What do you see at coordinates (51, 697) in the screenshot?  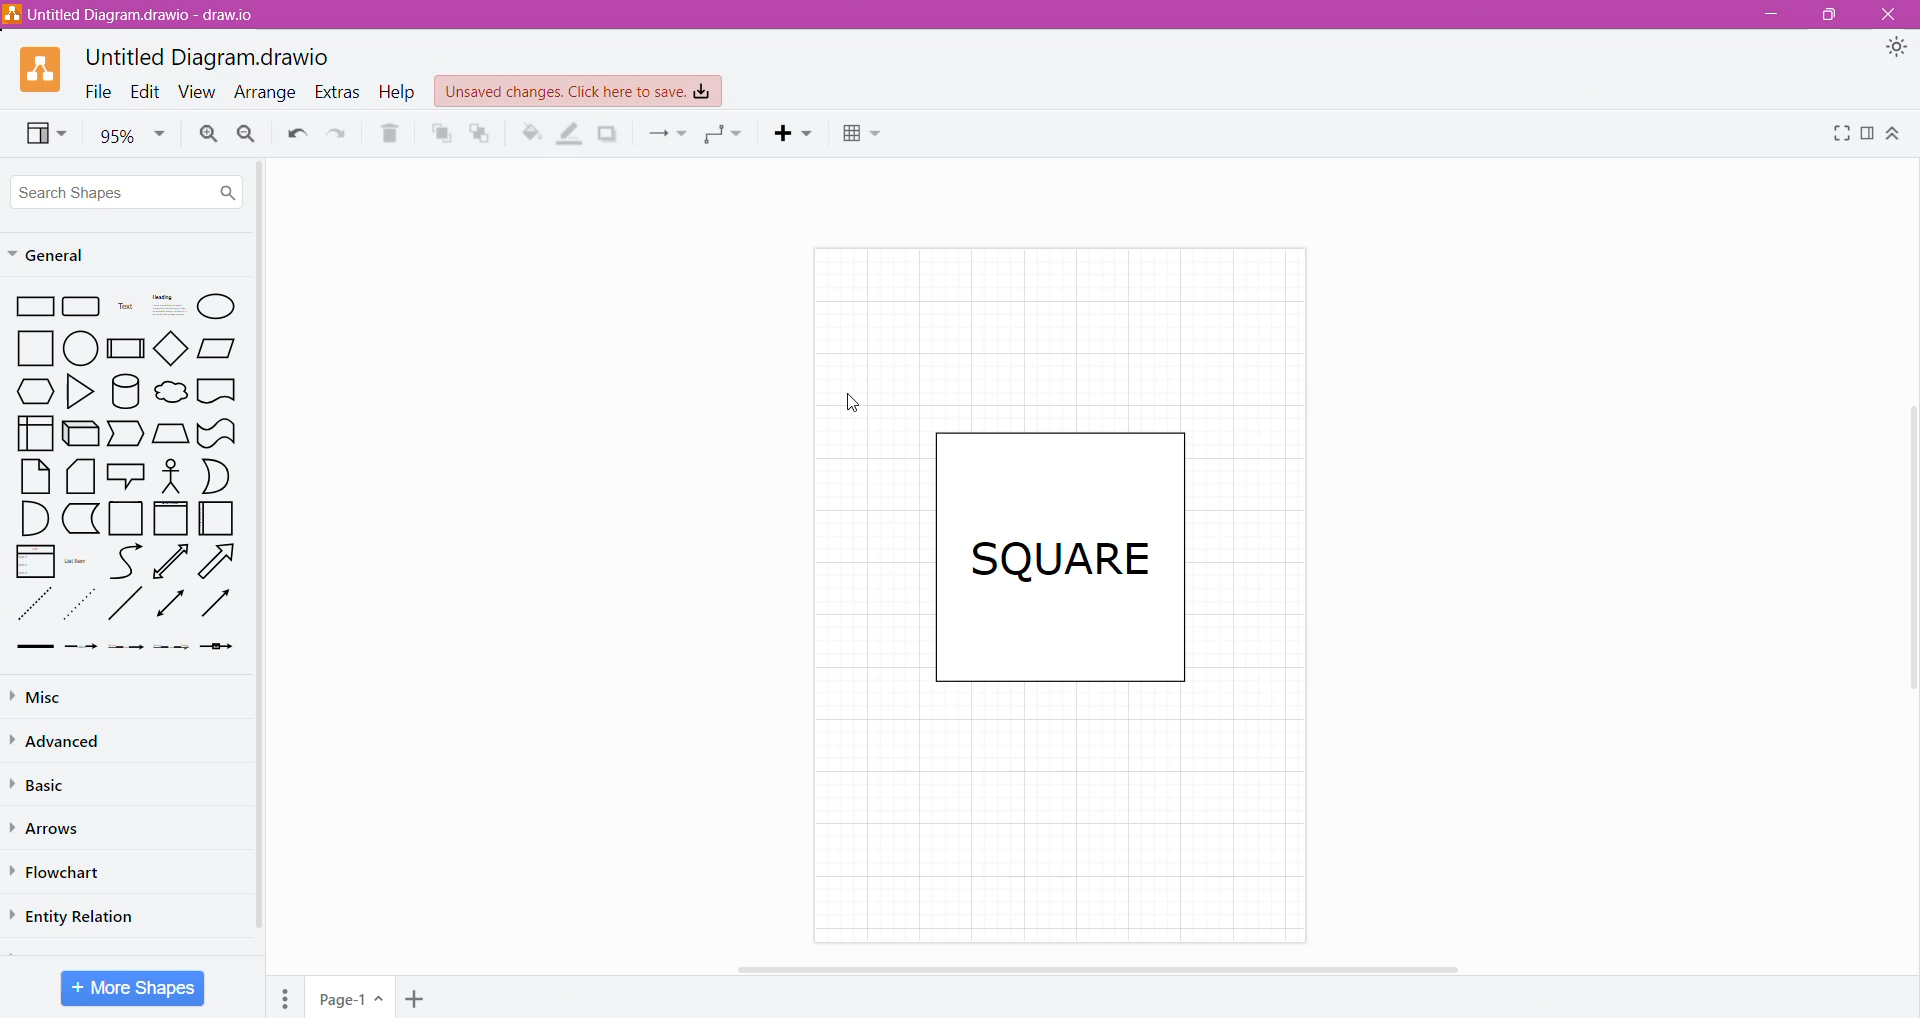 I see `Misc` at bounding box center [51, 697].